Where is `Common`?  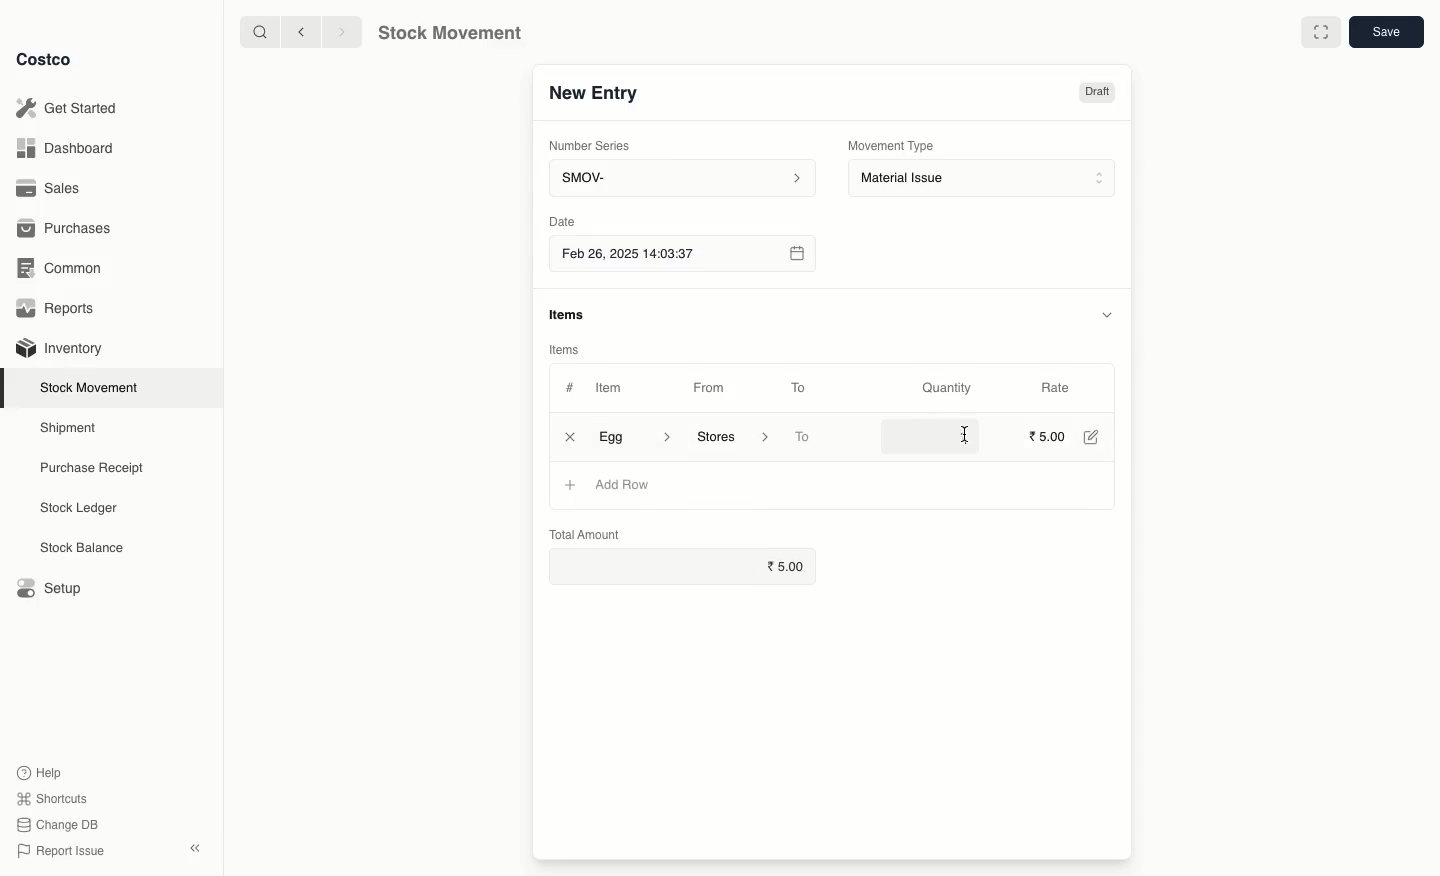
Common is located at coordinates (65, 270).